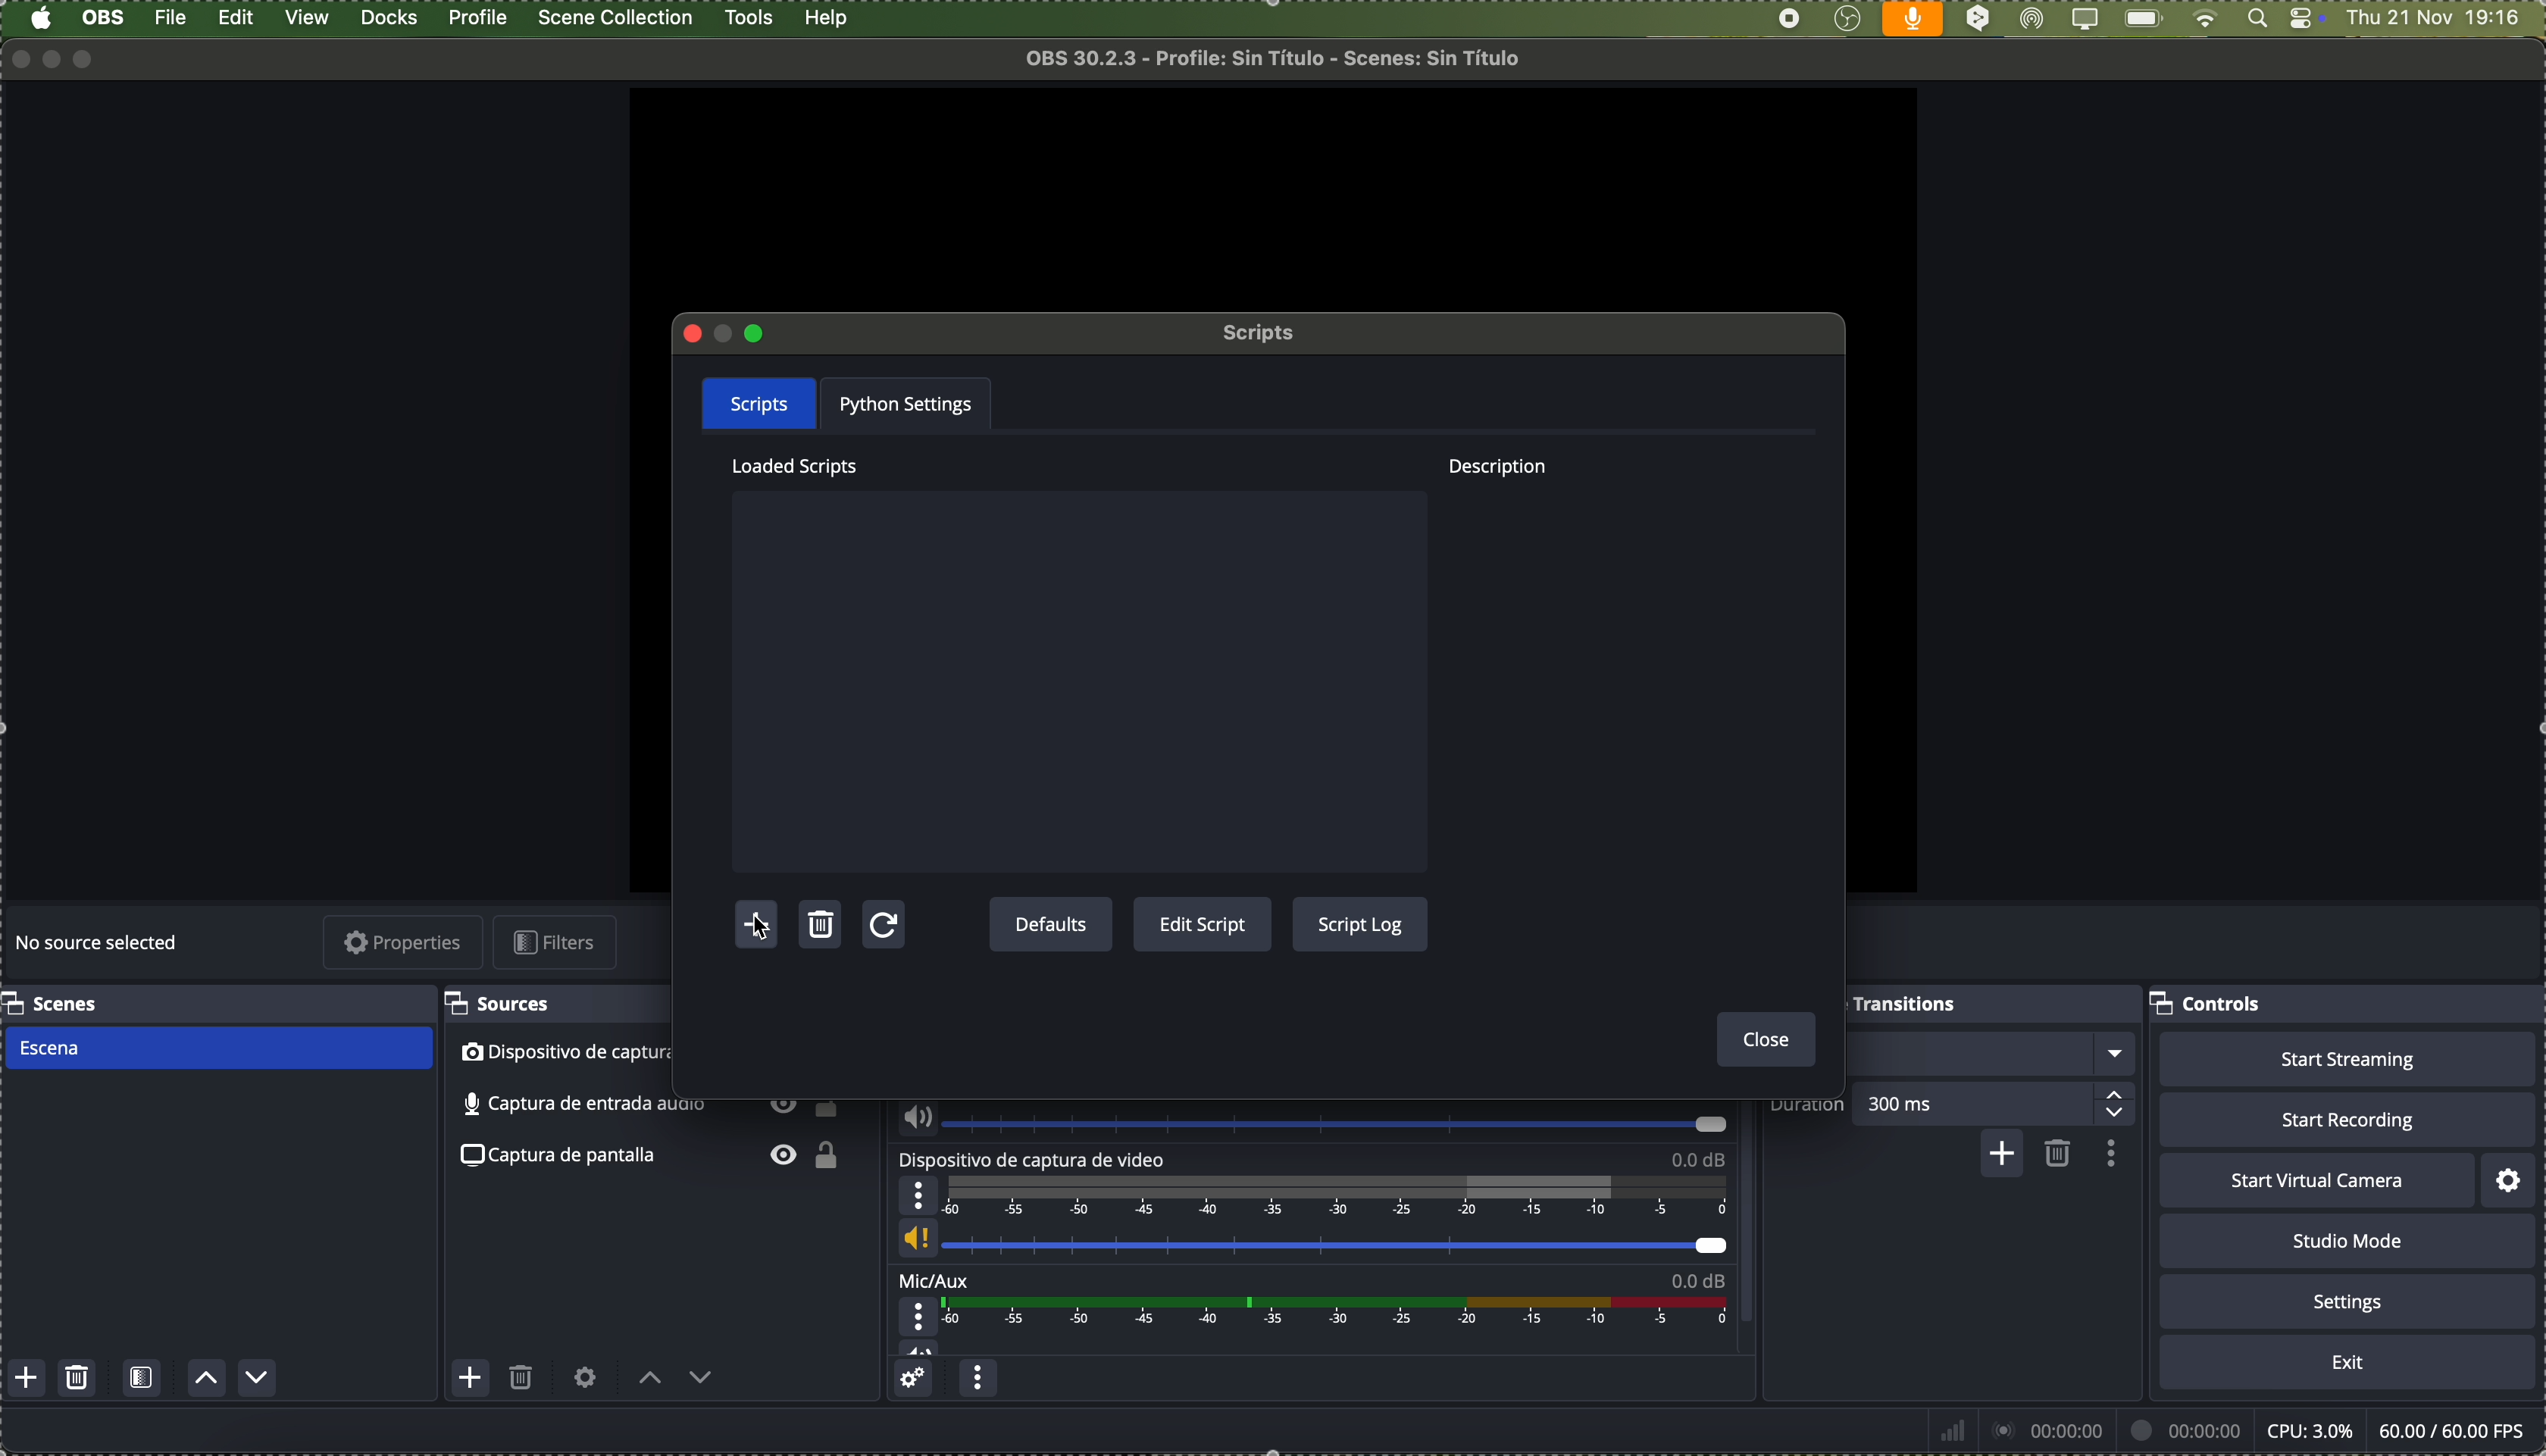  Describe the element at coordinates (1270, 199) in the screenshot. I see `workspace` at that location.